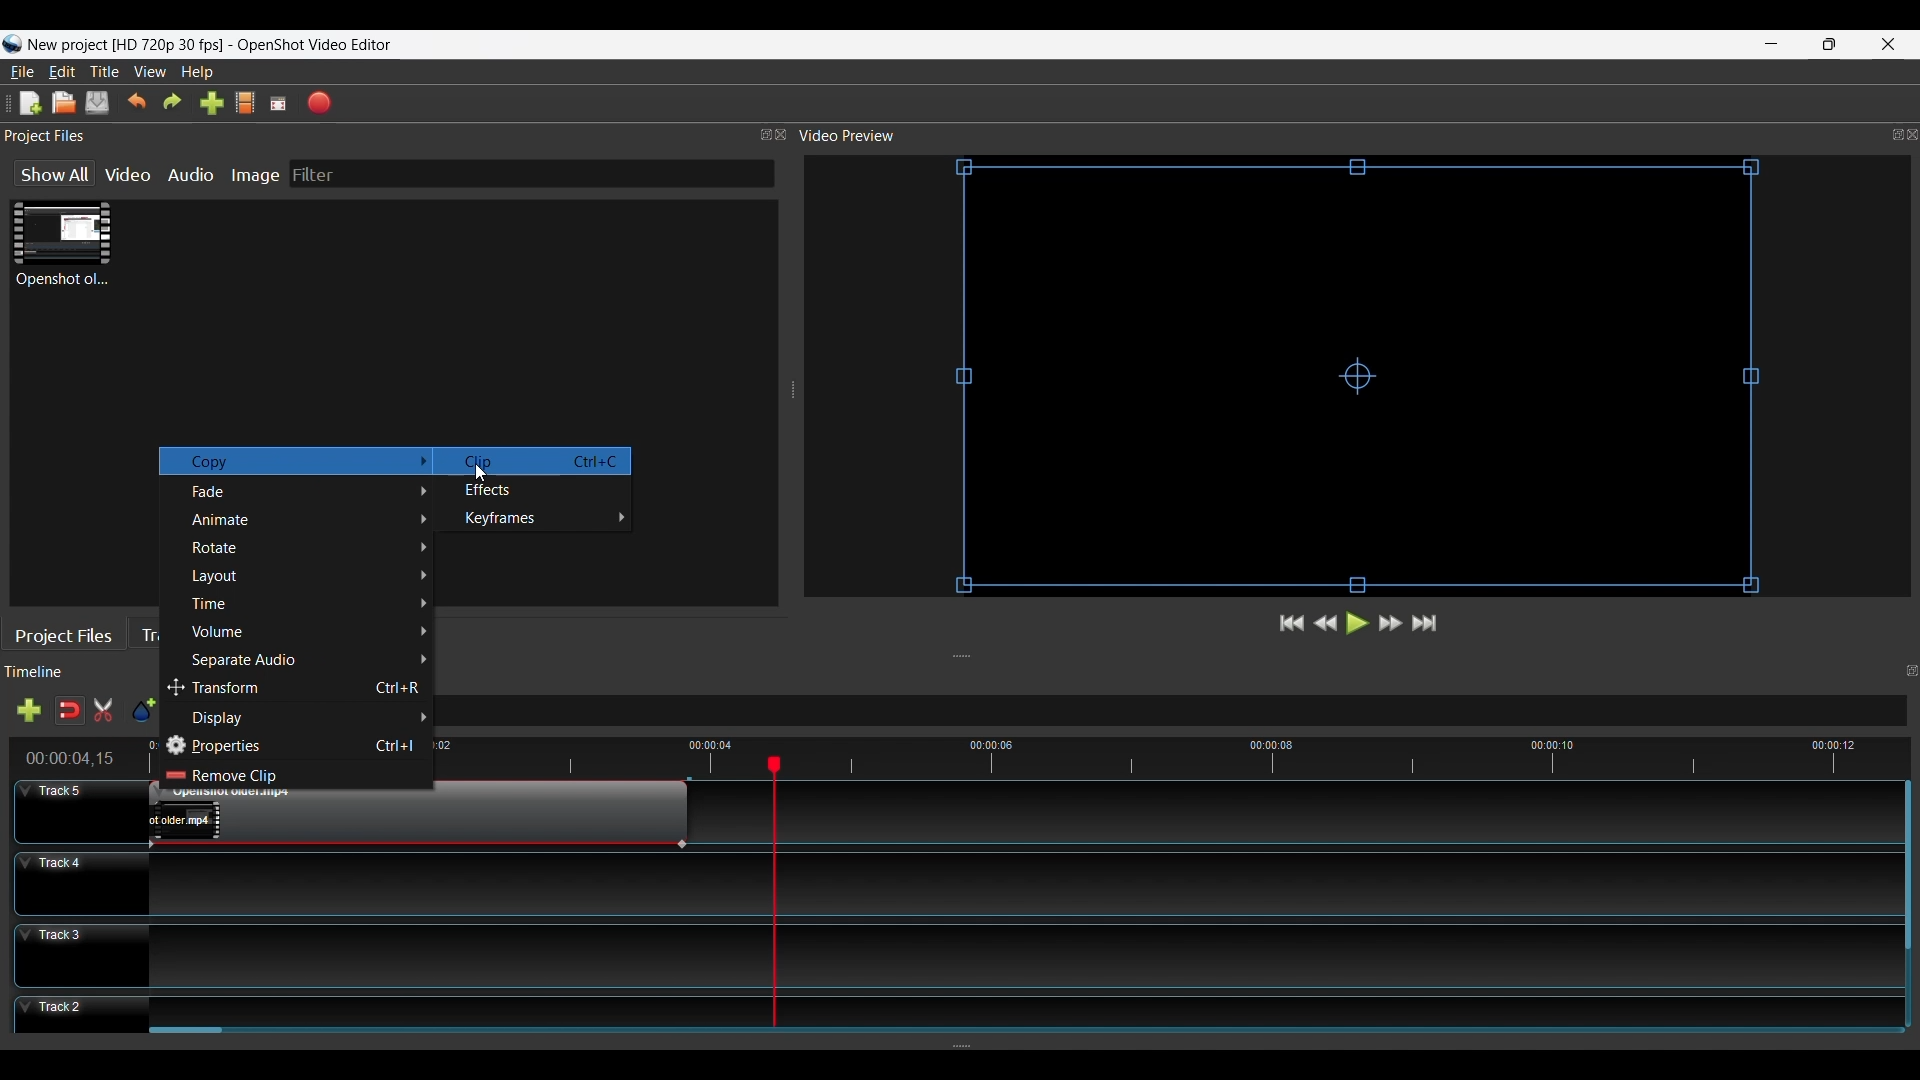  What do you see at coordinates (1886, 43) in the screenshot?
I see `Close` at bounding box center [1886, 43].